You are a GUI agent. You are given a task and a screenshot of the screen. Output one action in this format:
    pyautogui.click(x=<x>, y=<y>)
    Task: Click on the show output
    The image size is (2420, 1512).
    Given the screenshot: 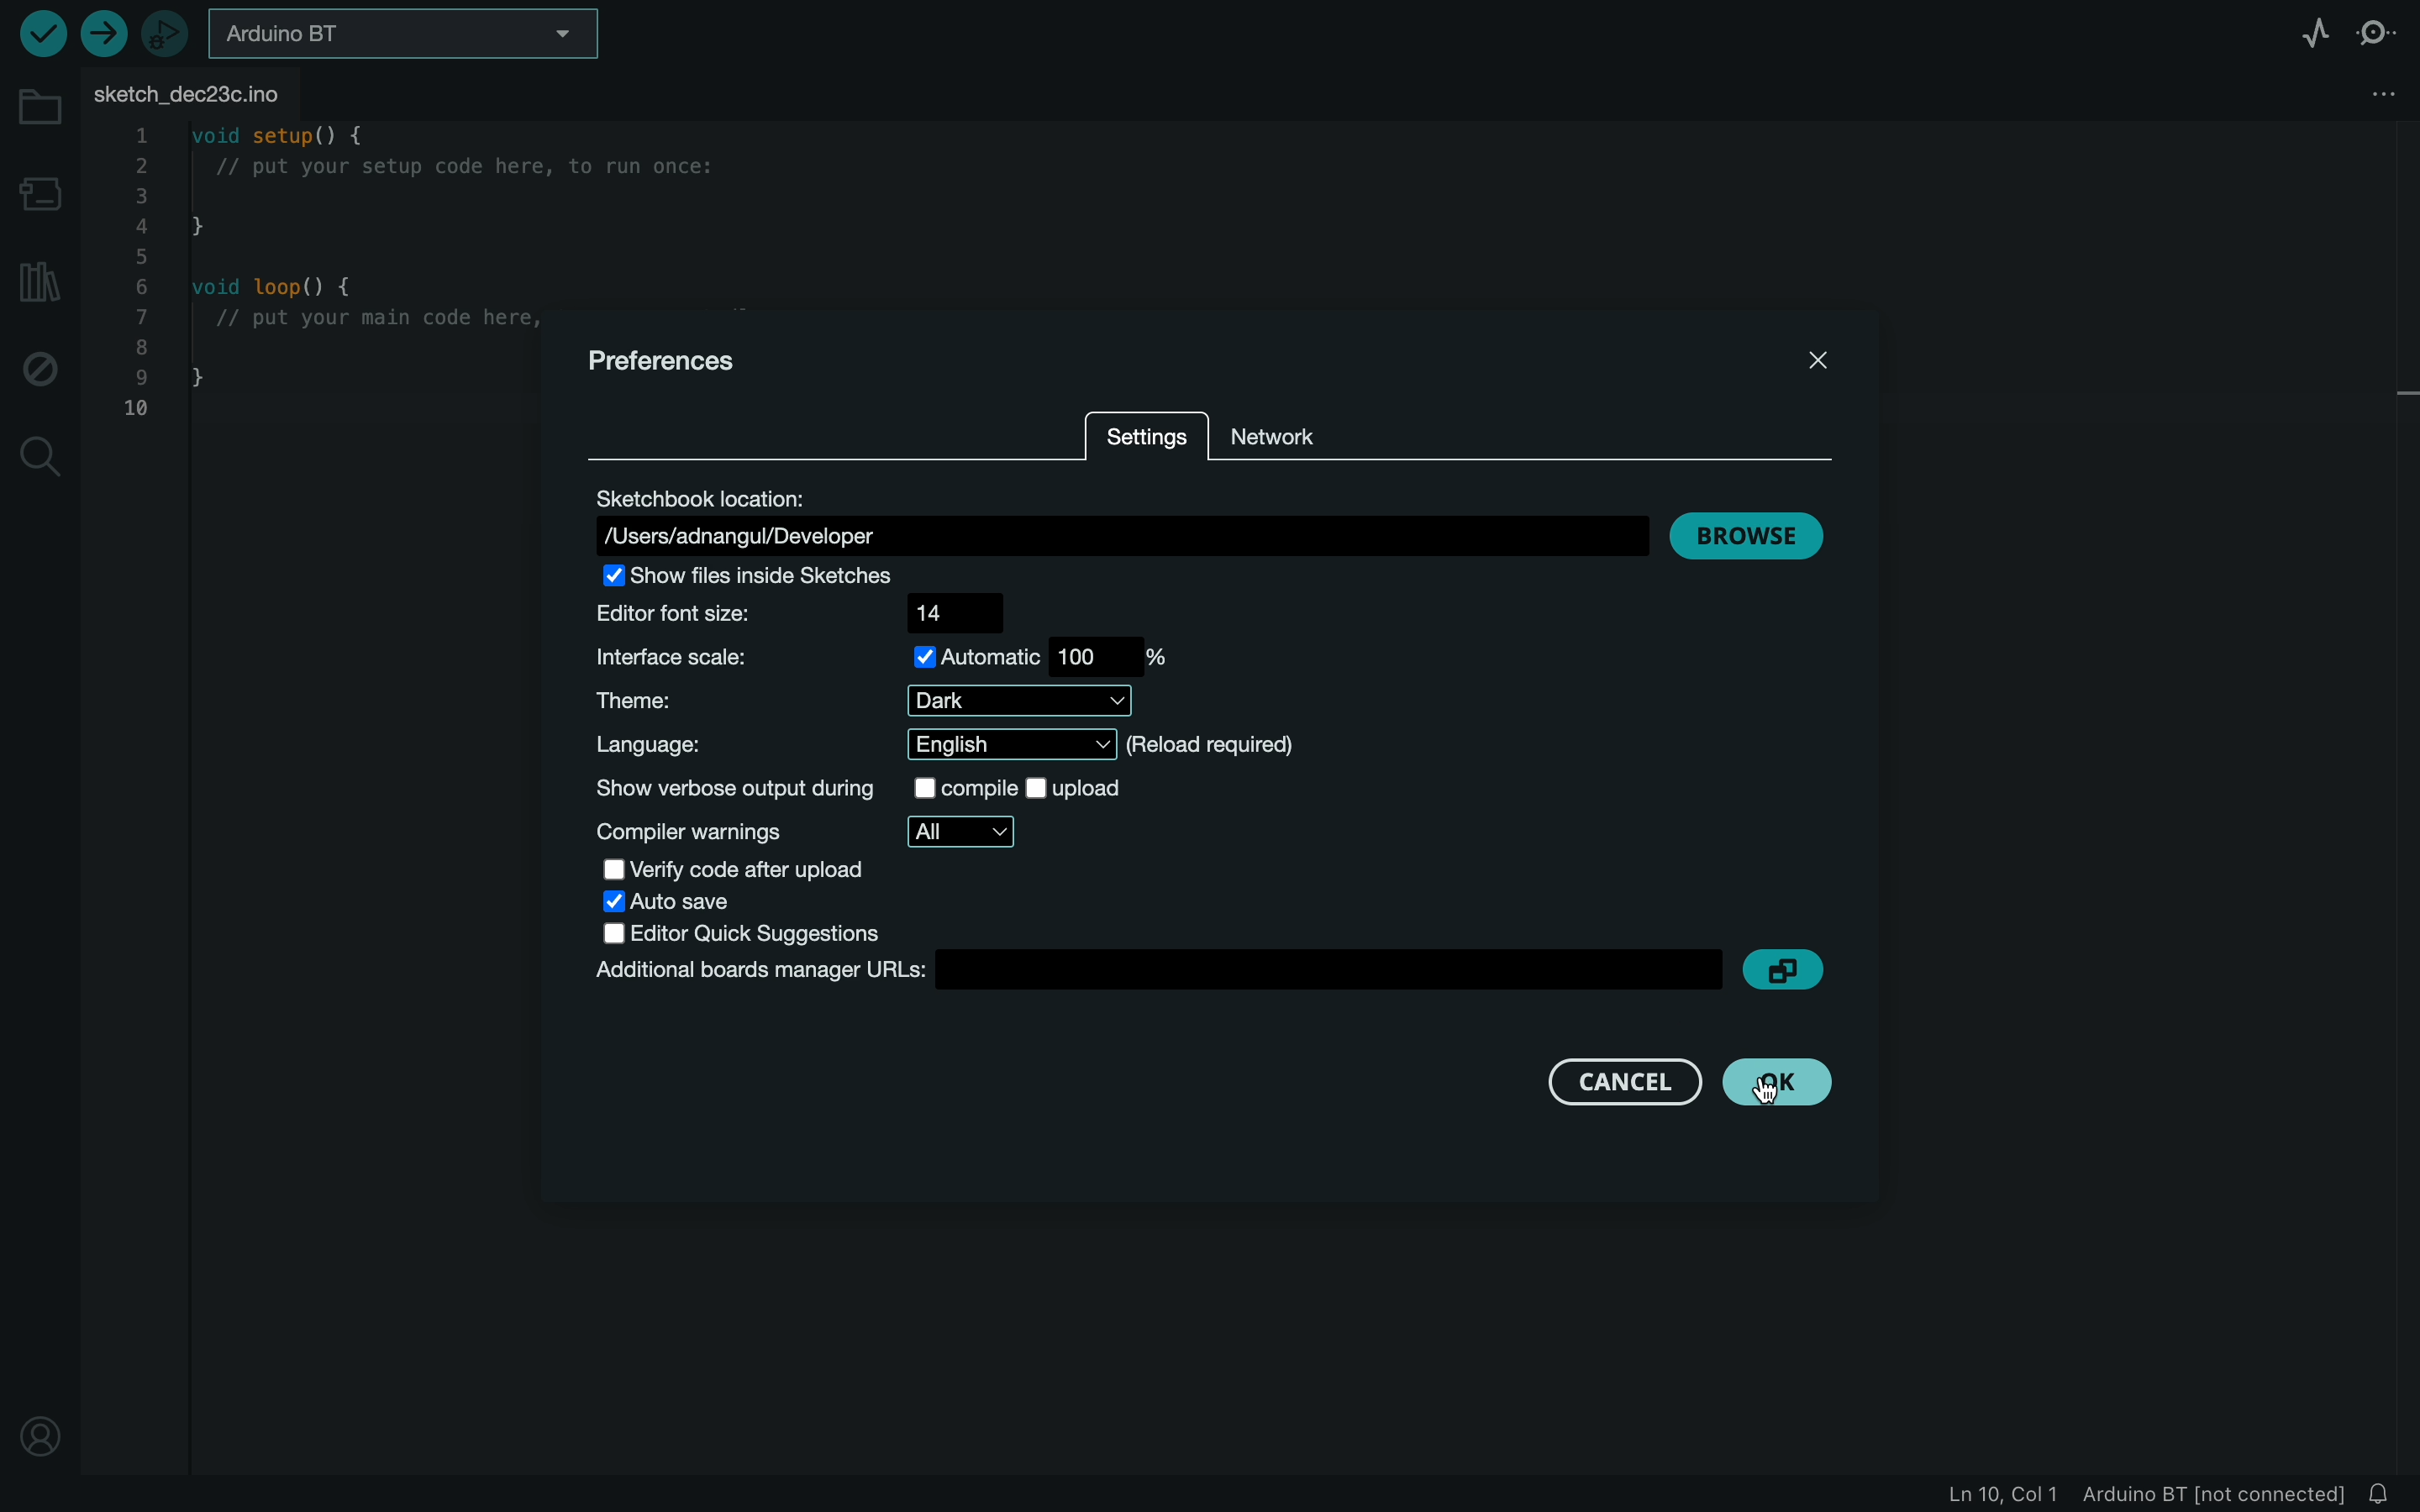 What is the action you would take?
    pyautogui.click(x=894, y=786)
    